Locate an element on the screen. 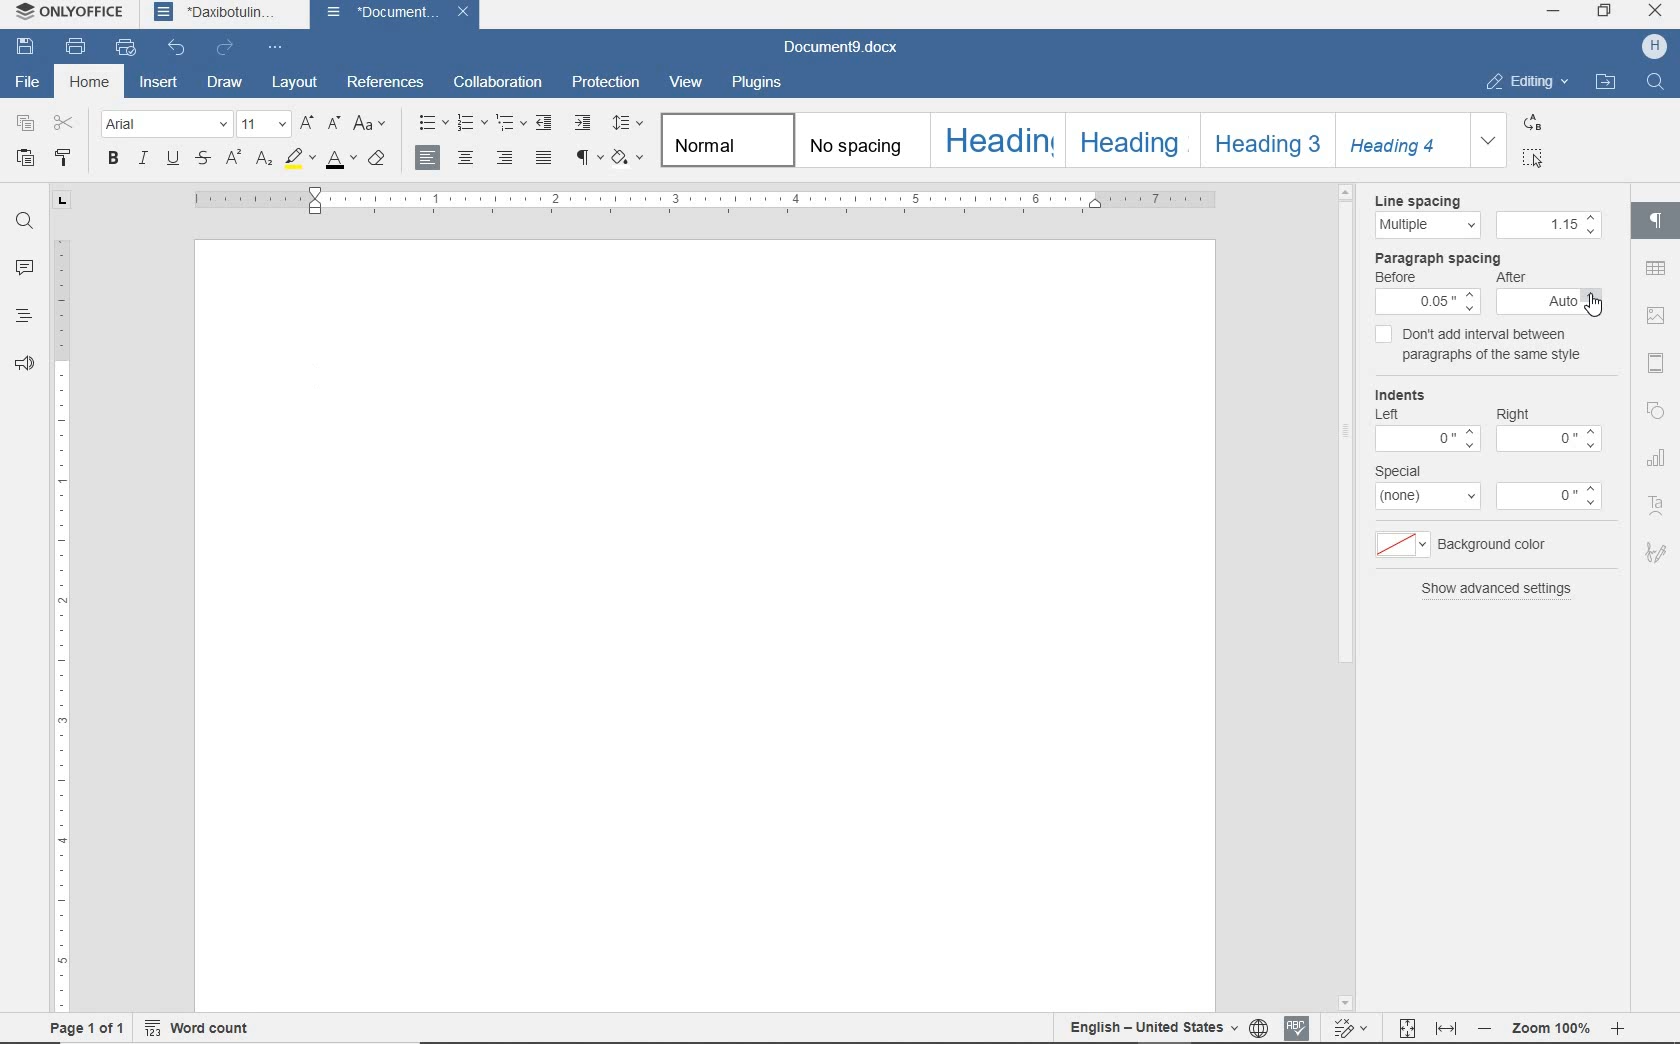 The image size is (1680, 1044). strikethrough is located at coordinates (204, 158).